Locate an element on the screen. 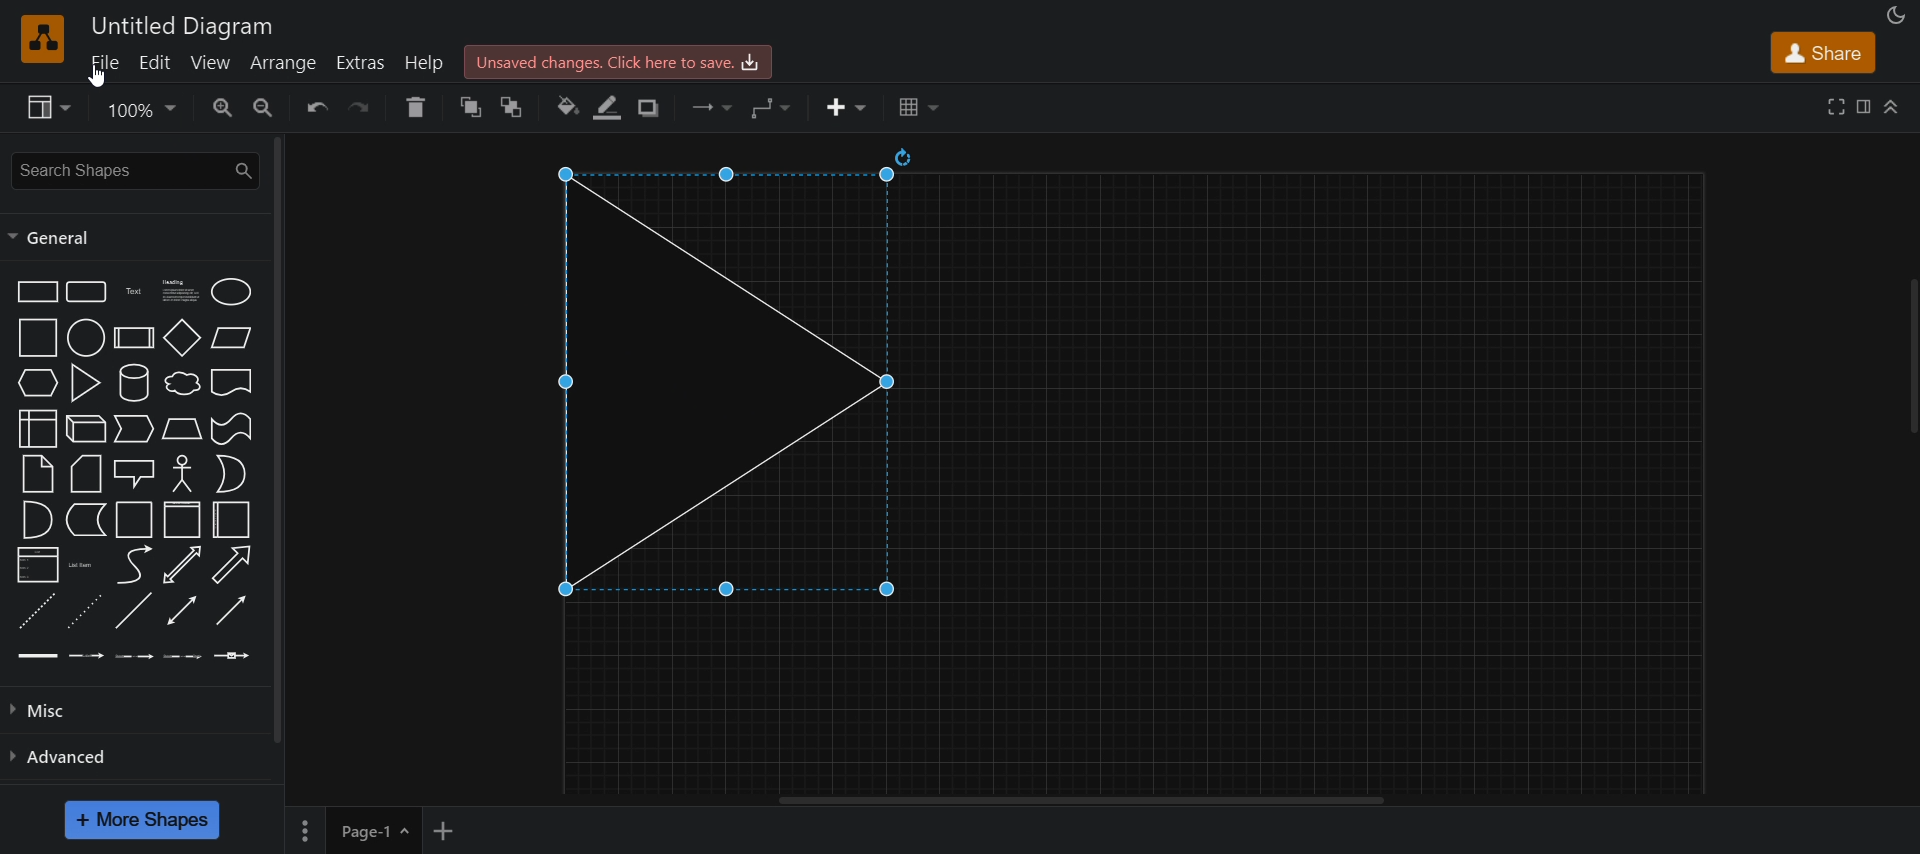  delete is located at coordinates (412, 104).